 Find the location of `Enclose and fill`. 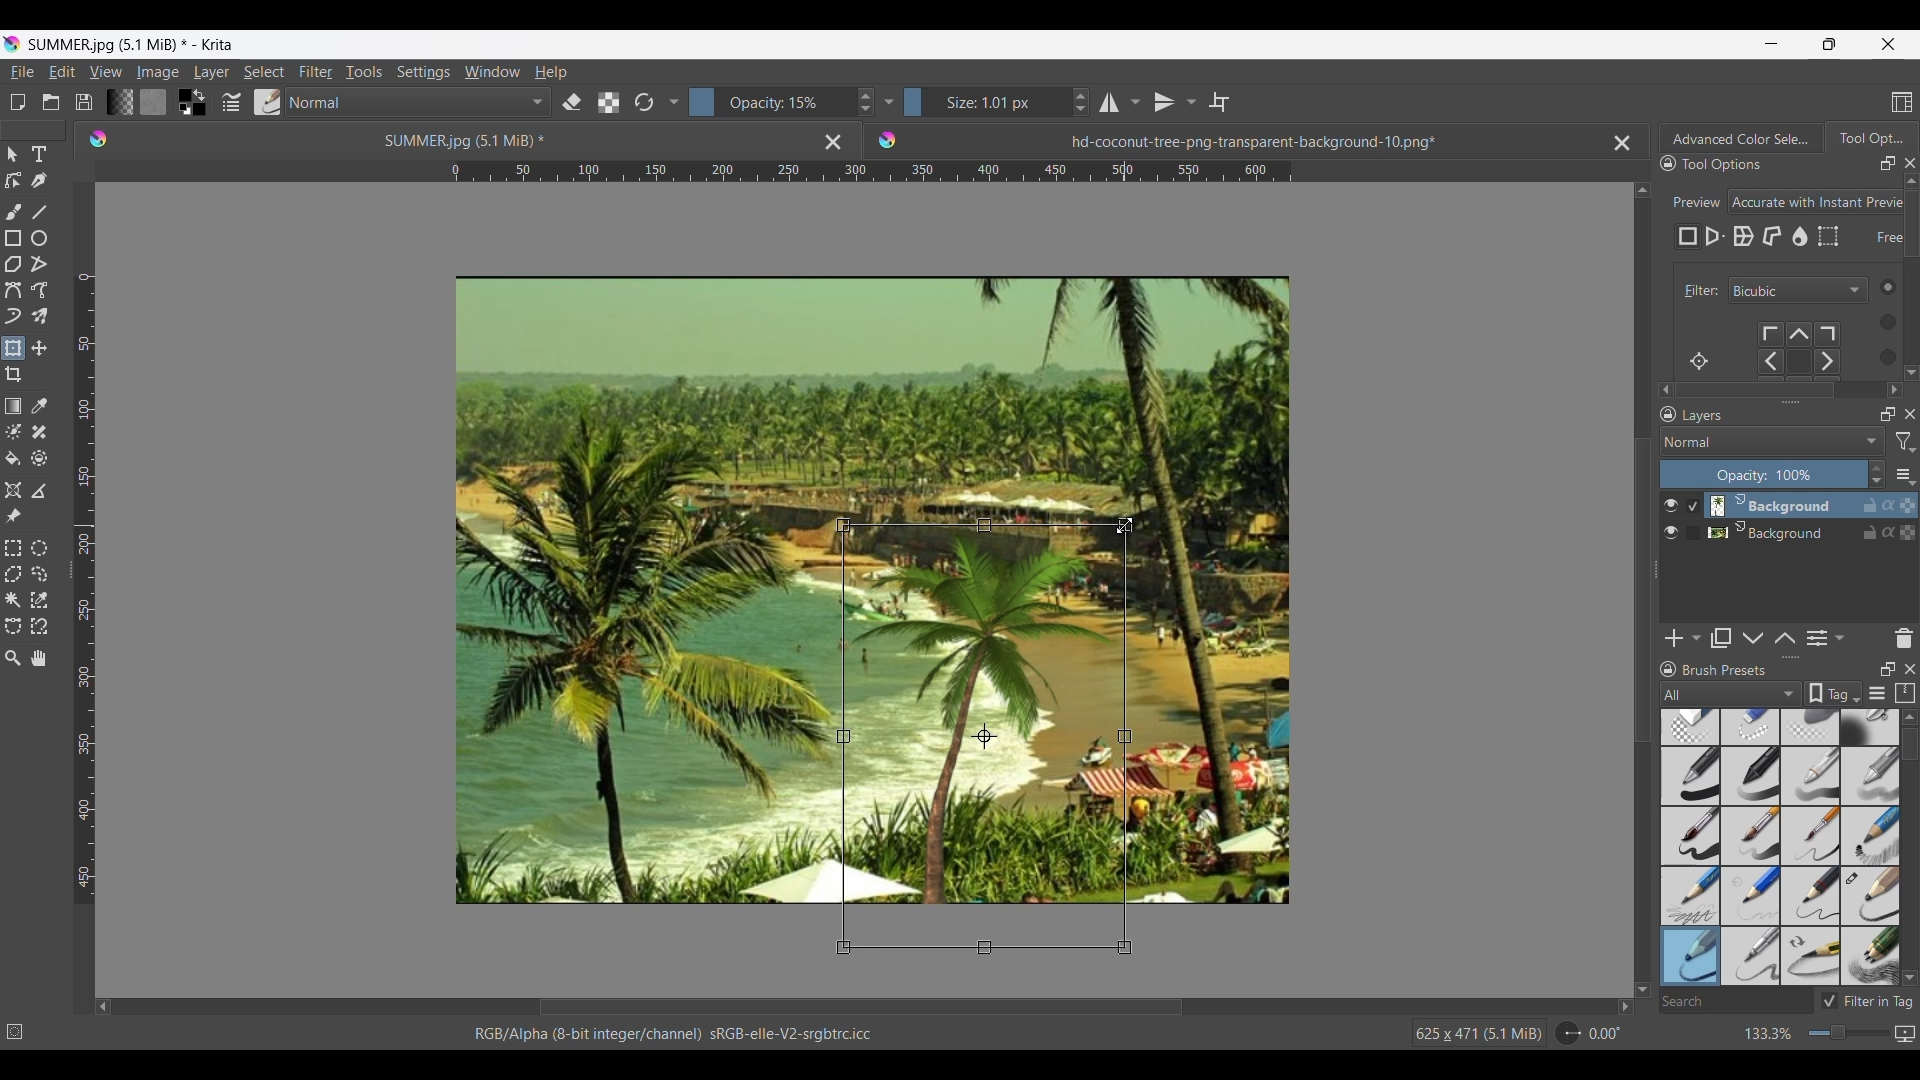

Enclose and fill is located at coordinates (38, 459).